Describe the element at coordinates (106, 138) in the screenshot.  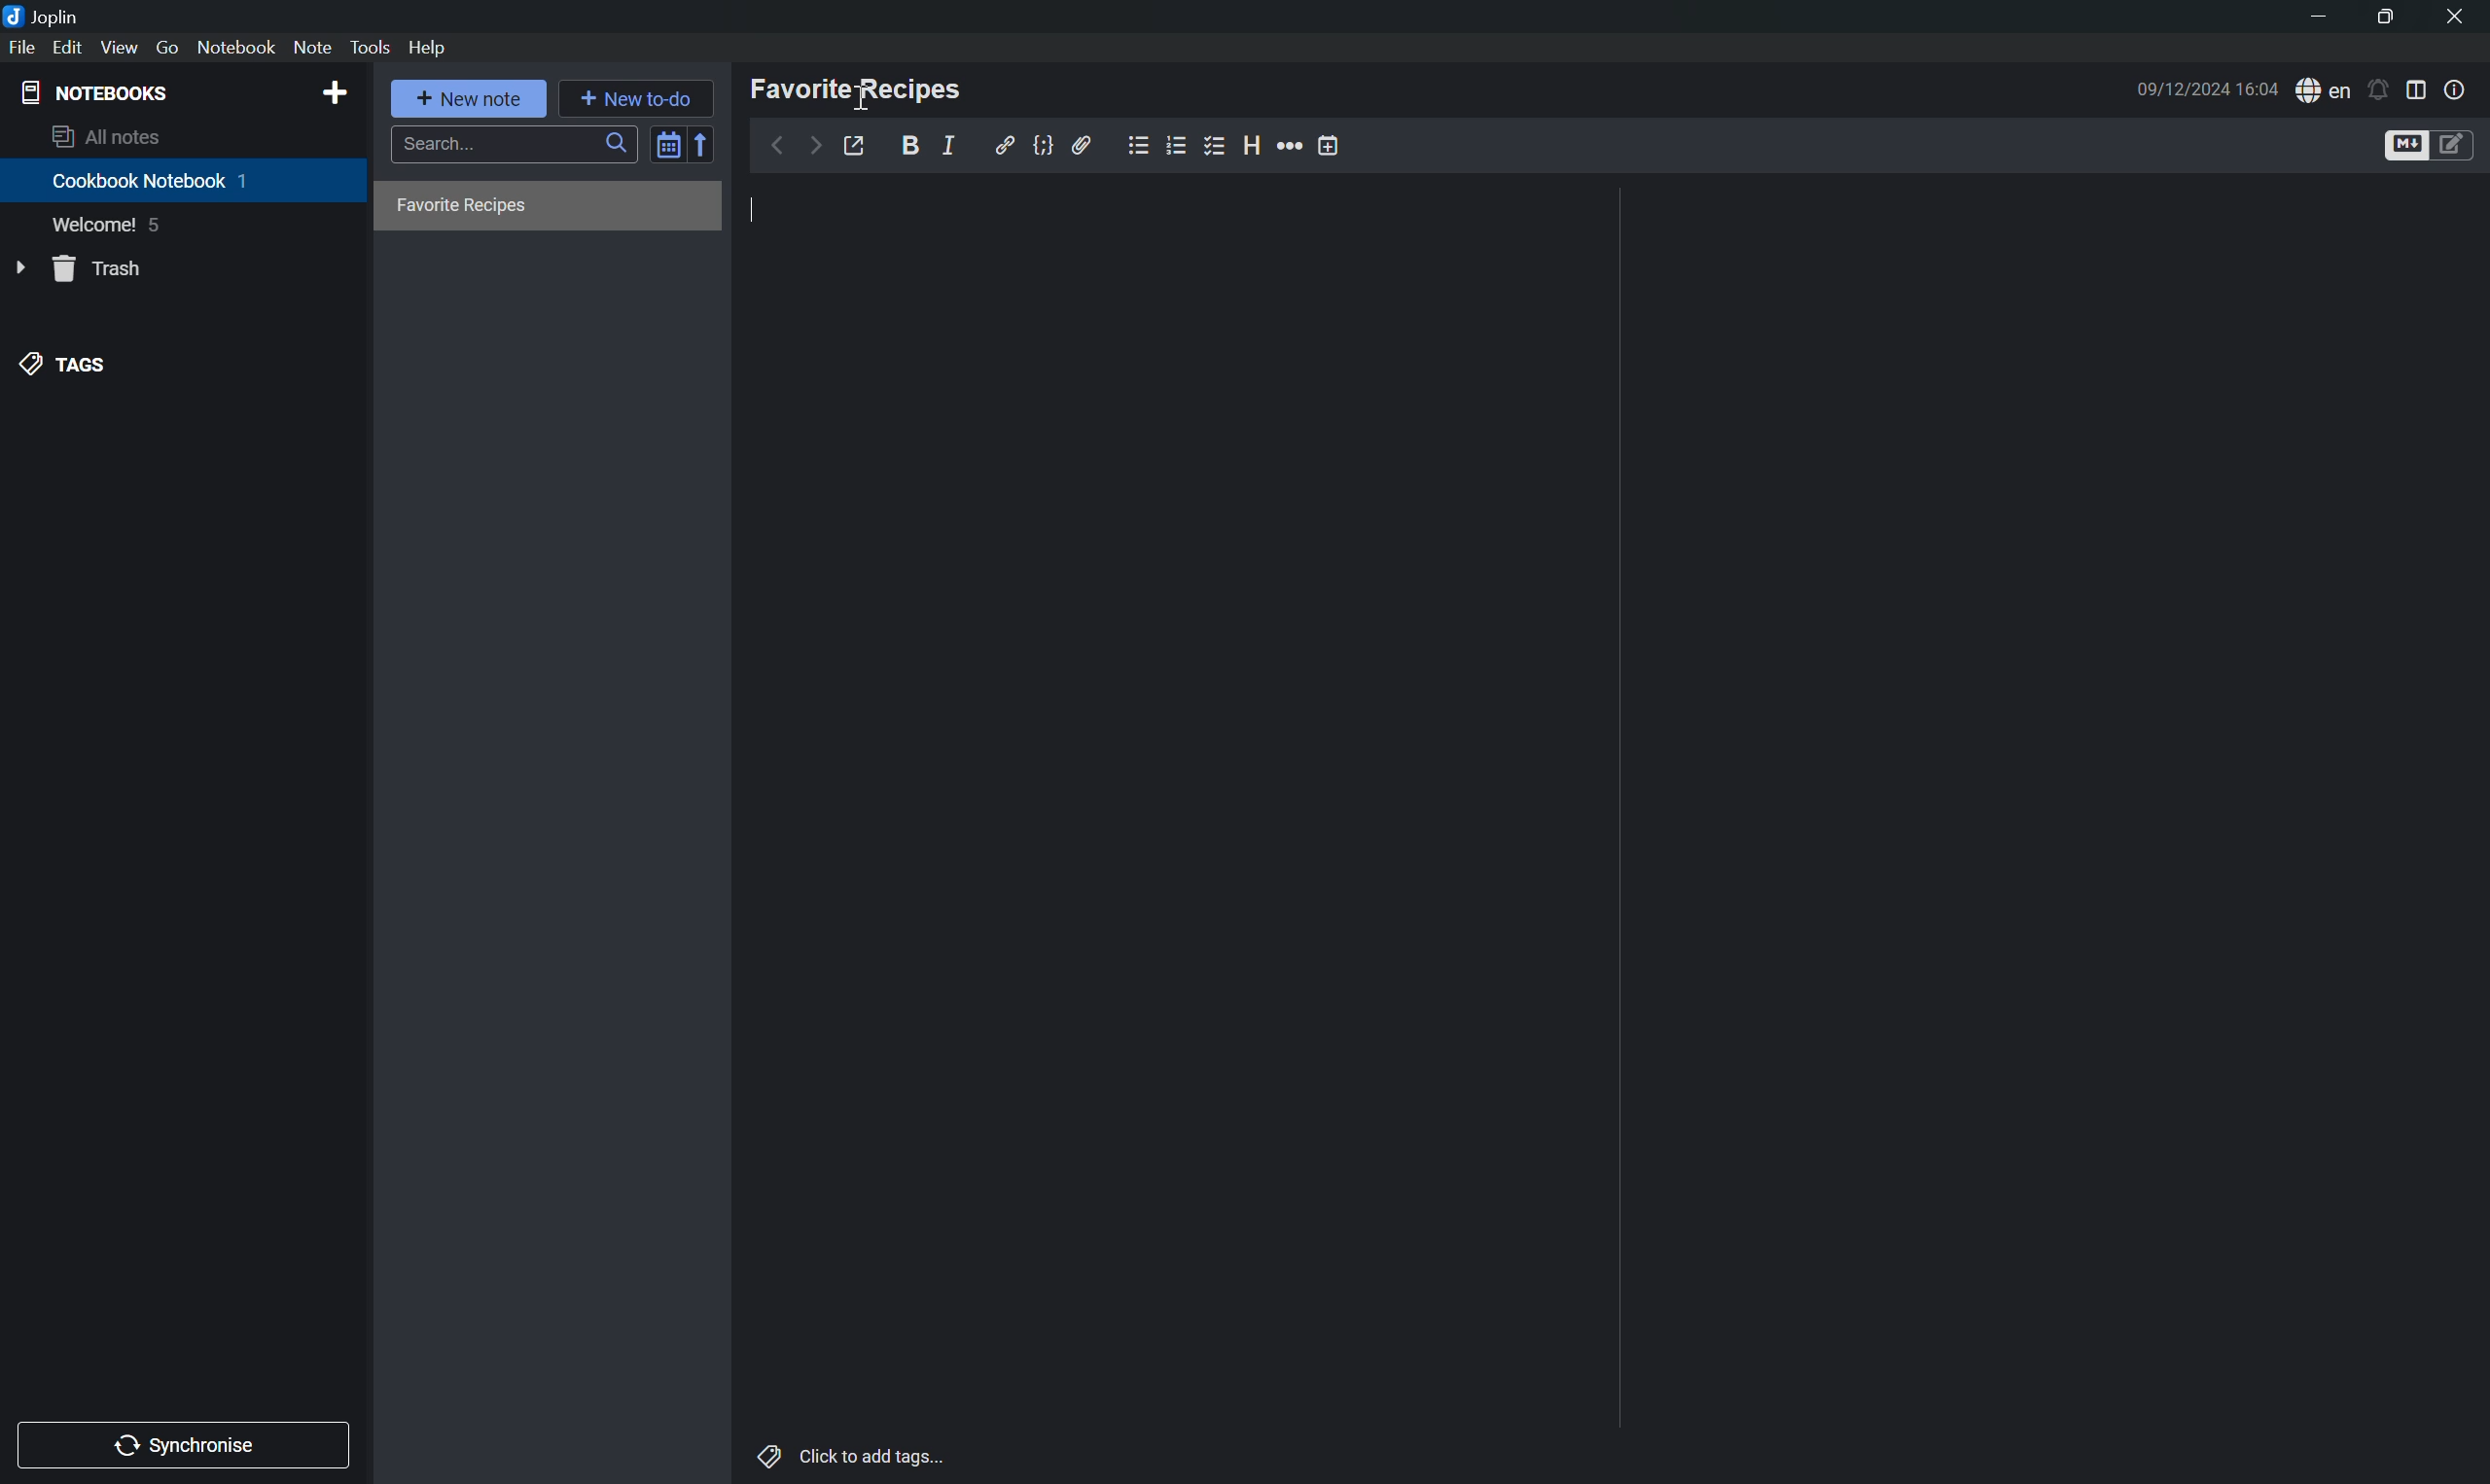
I see `All notes` at that location.